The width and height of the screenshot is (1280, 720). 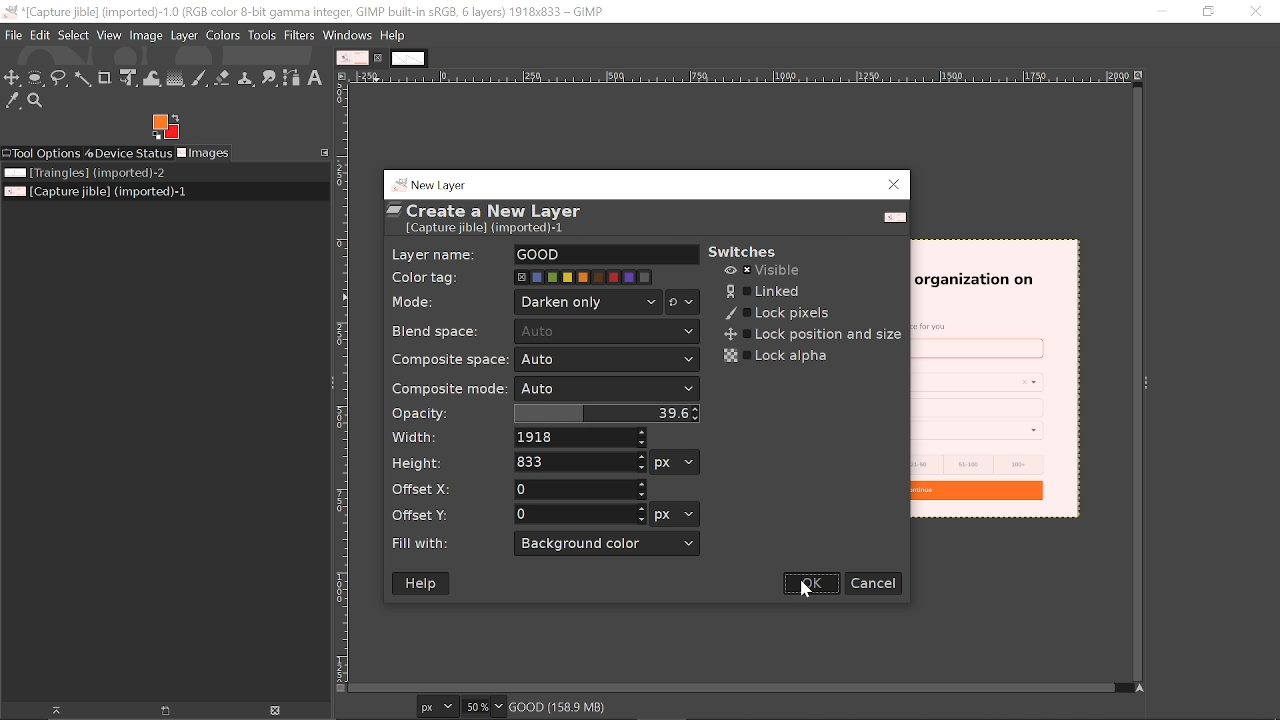 What do you see at coordinates (683, 304) in the screenshot?
I see `Mode options` at bounding box center [683, 304].